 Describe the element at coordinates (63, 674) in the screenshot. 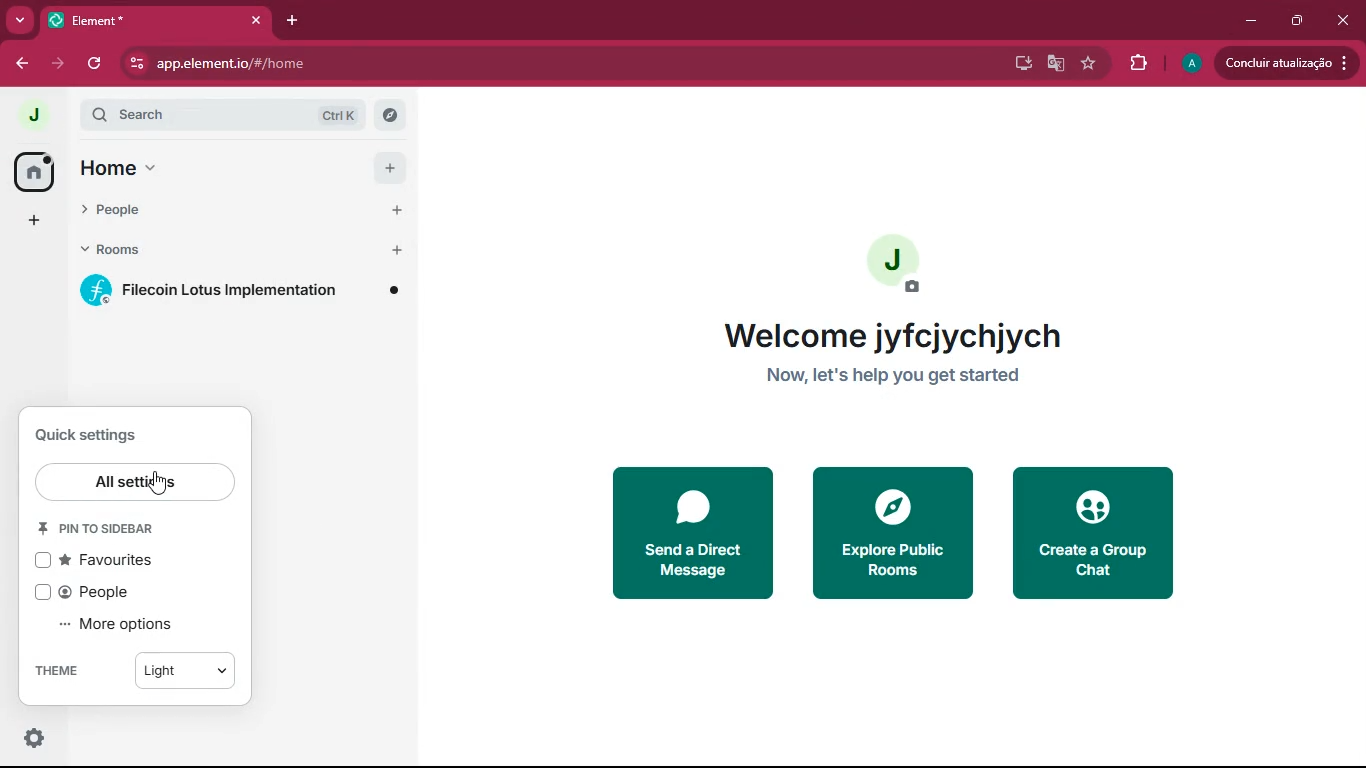

I see `theme` at that location.